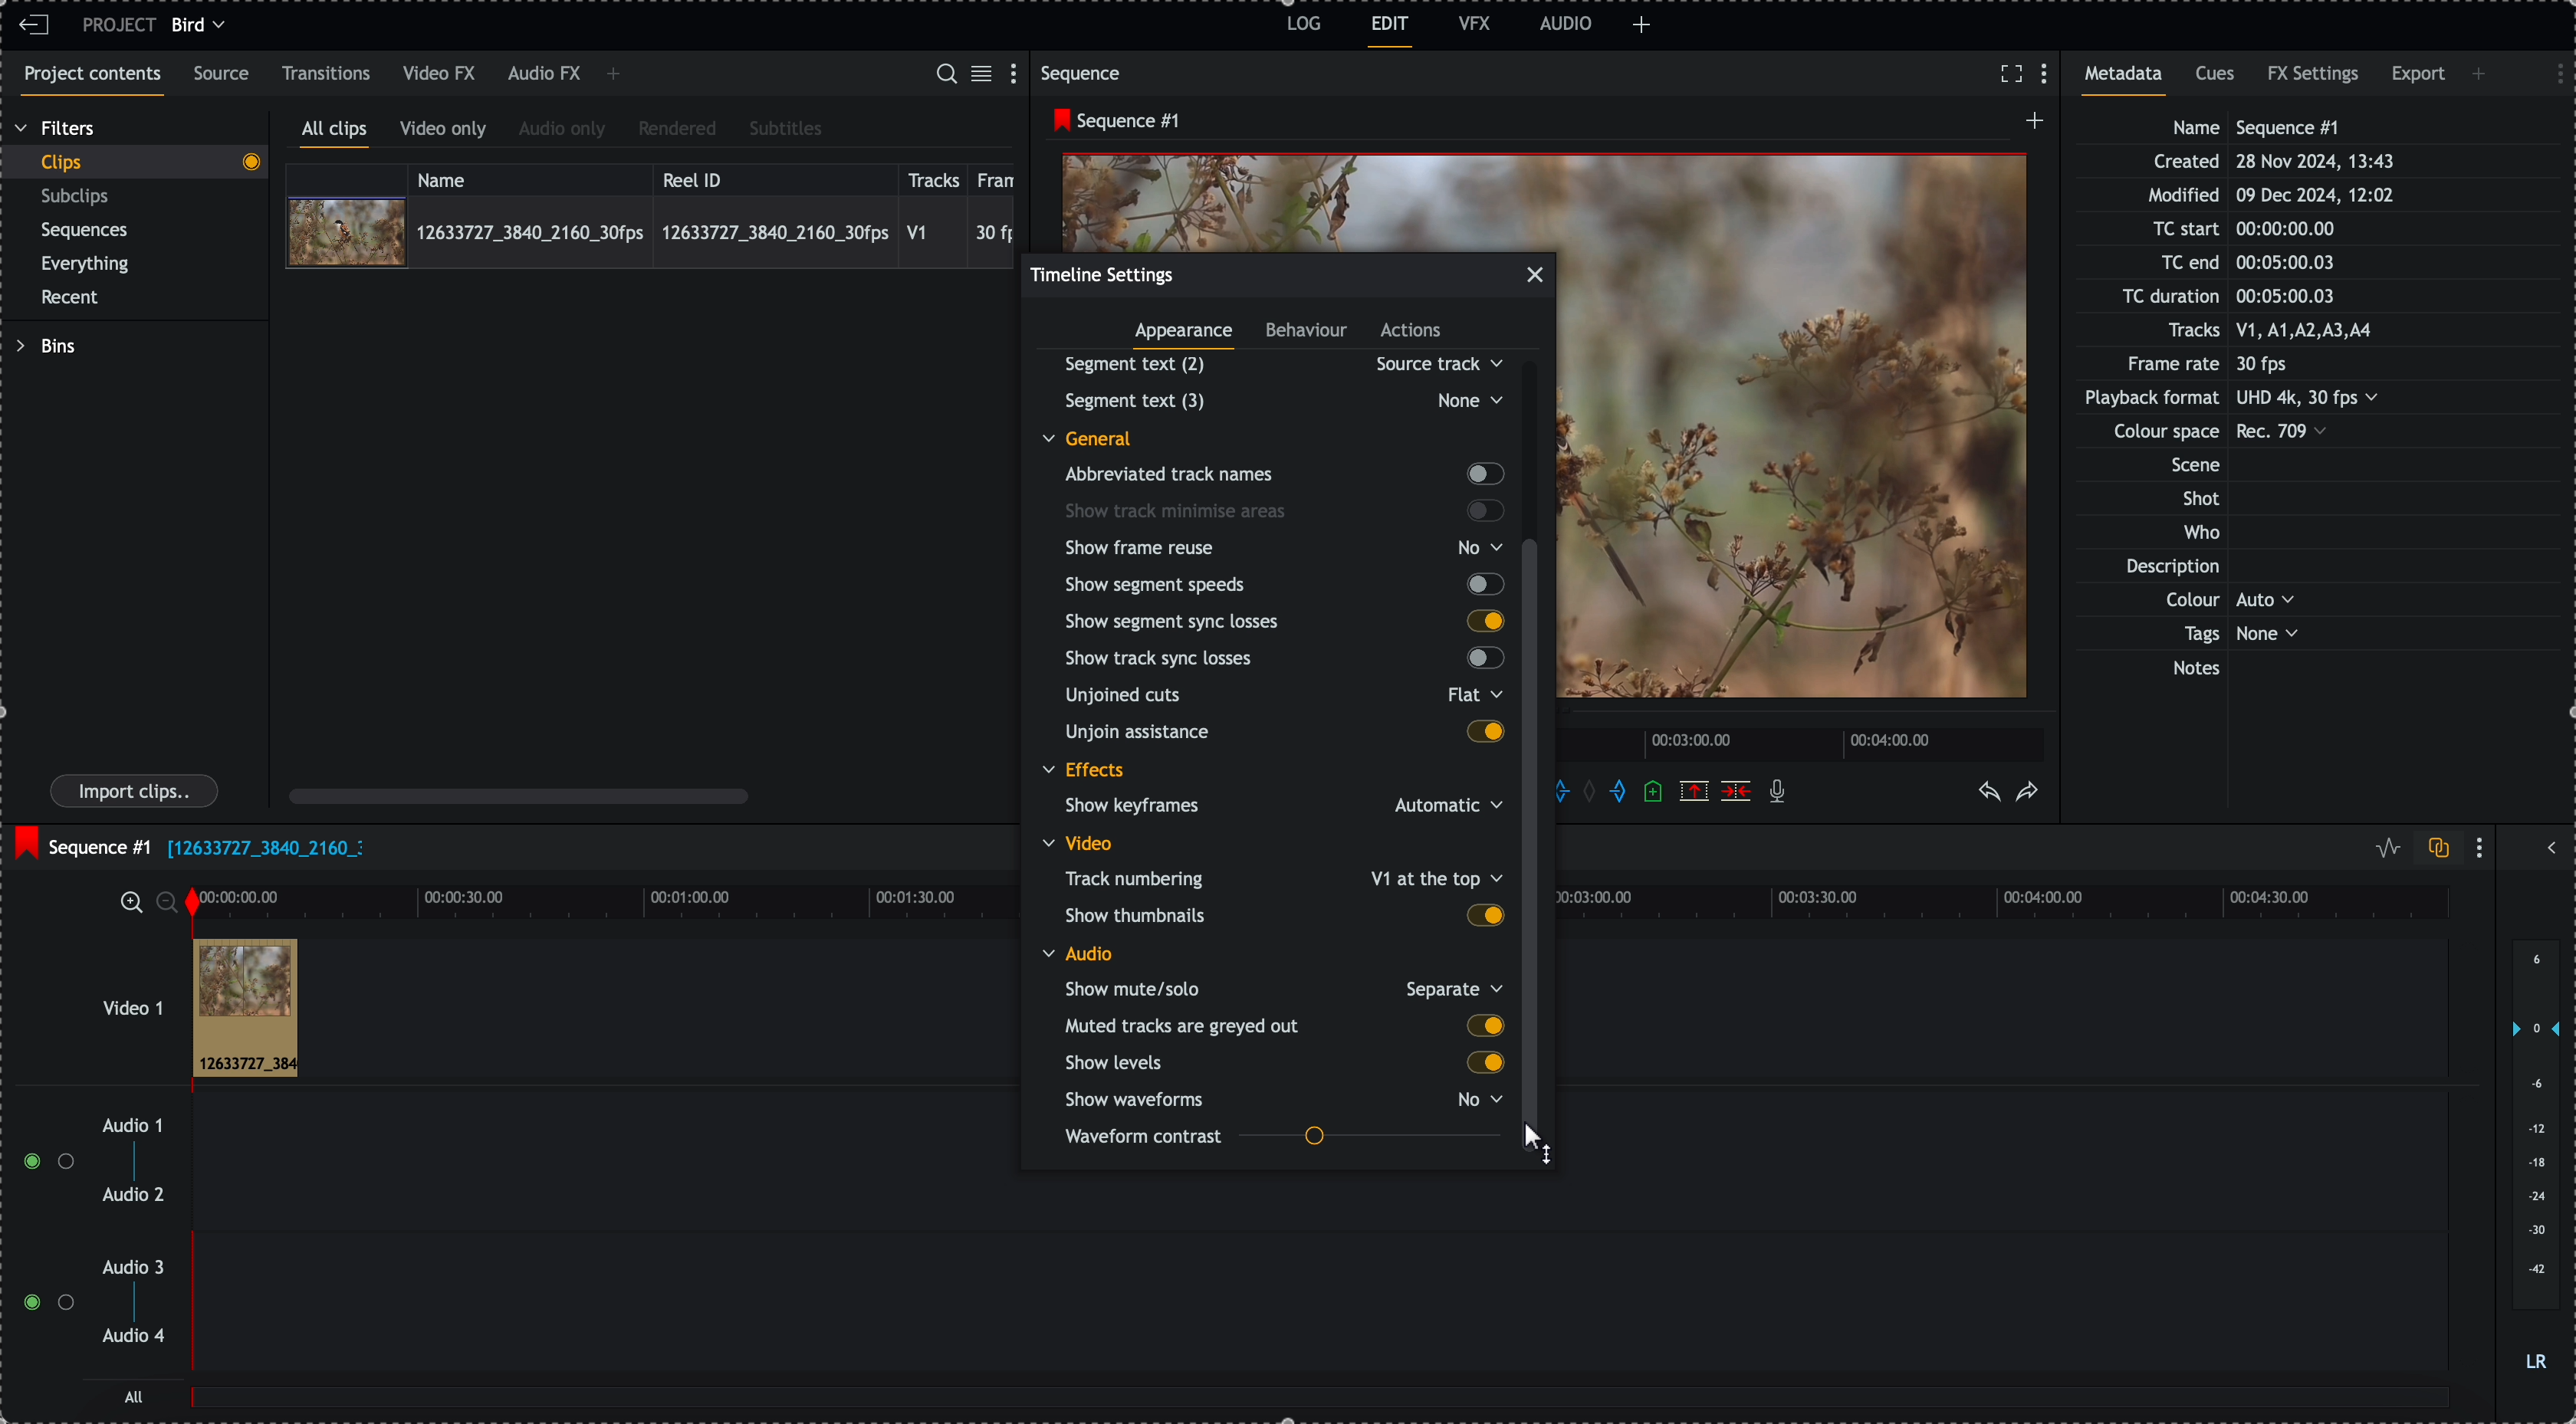  I want to click on video preview, so click(1309, 199).